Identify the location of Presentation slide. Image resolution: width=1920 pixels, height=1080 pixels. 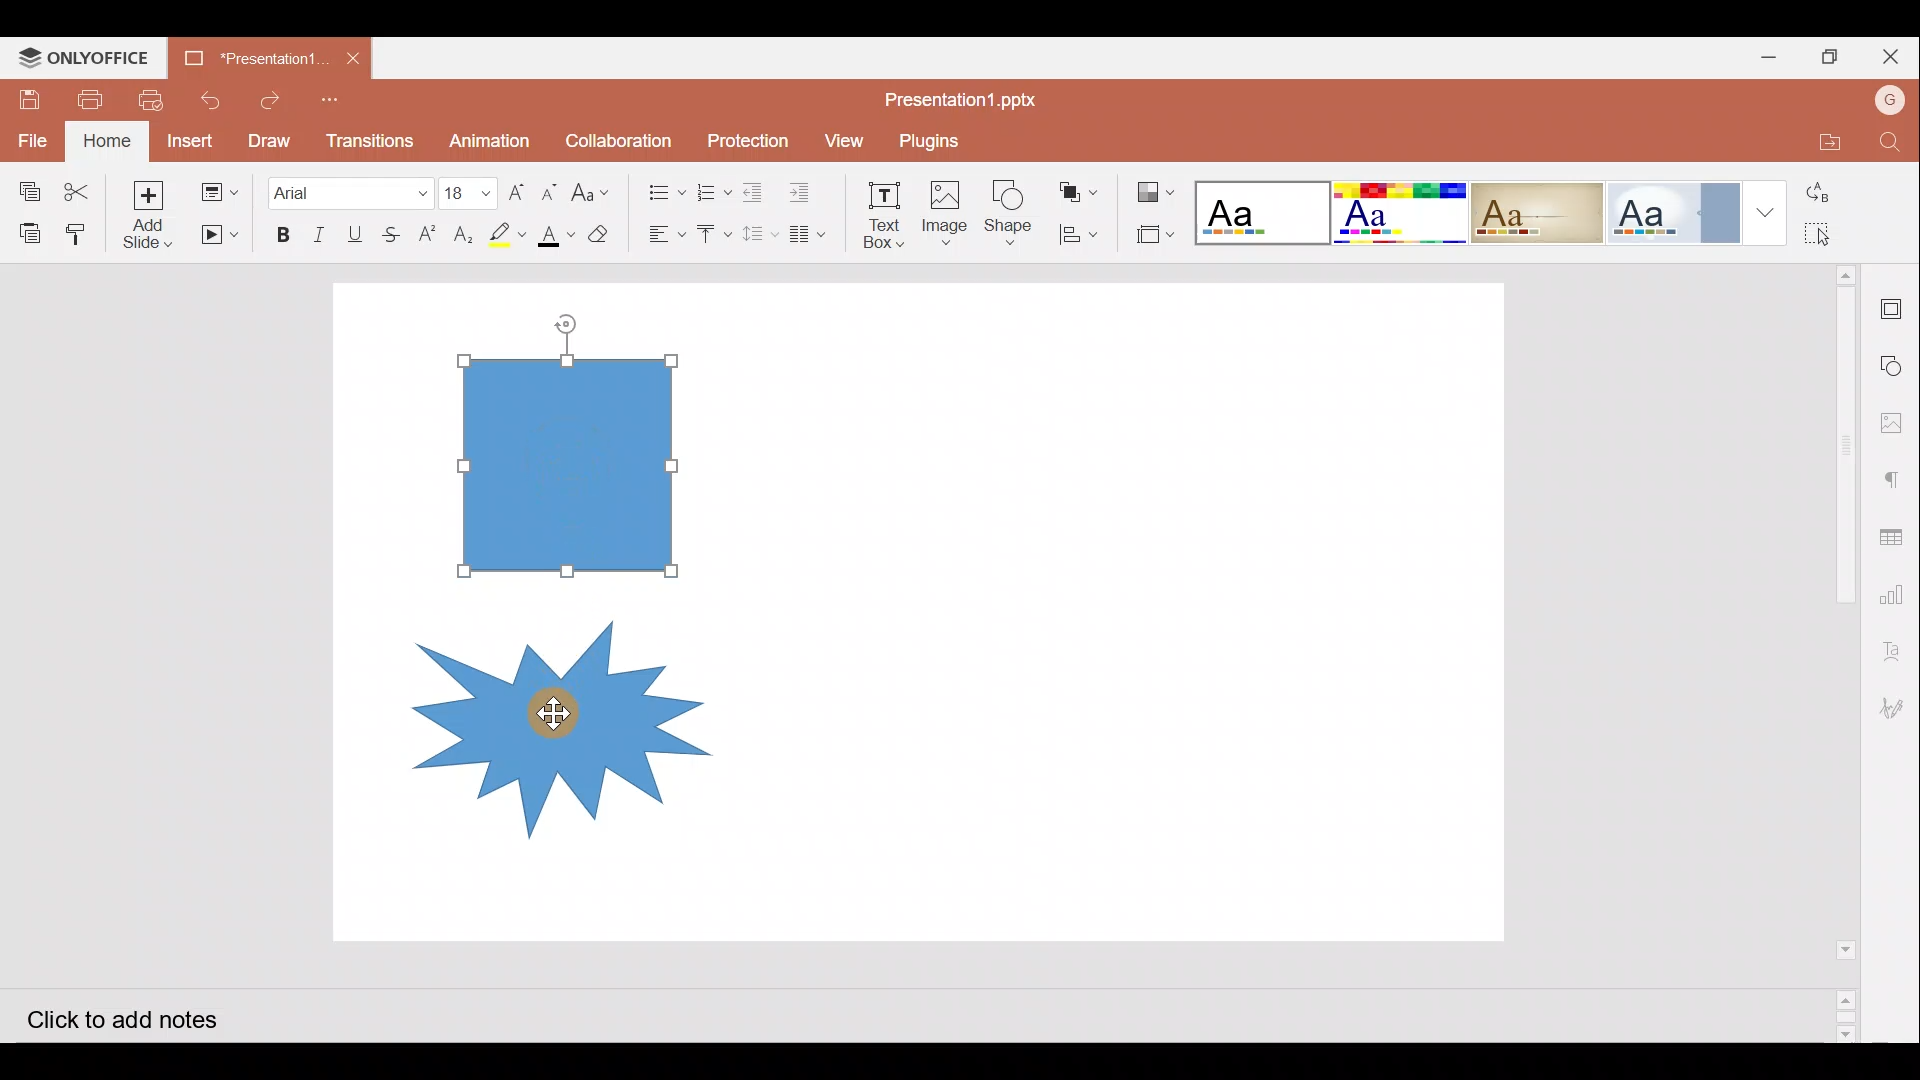
(1139, 612).